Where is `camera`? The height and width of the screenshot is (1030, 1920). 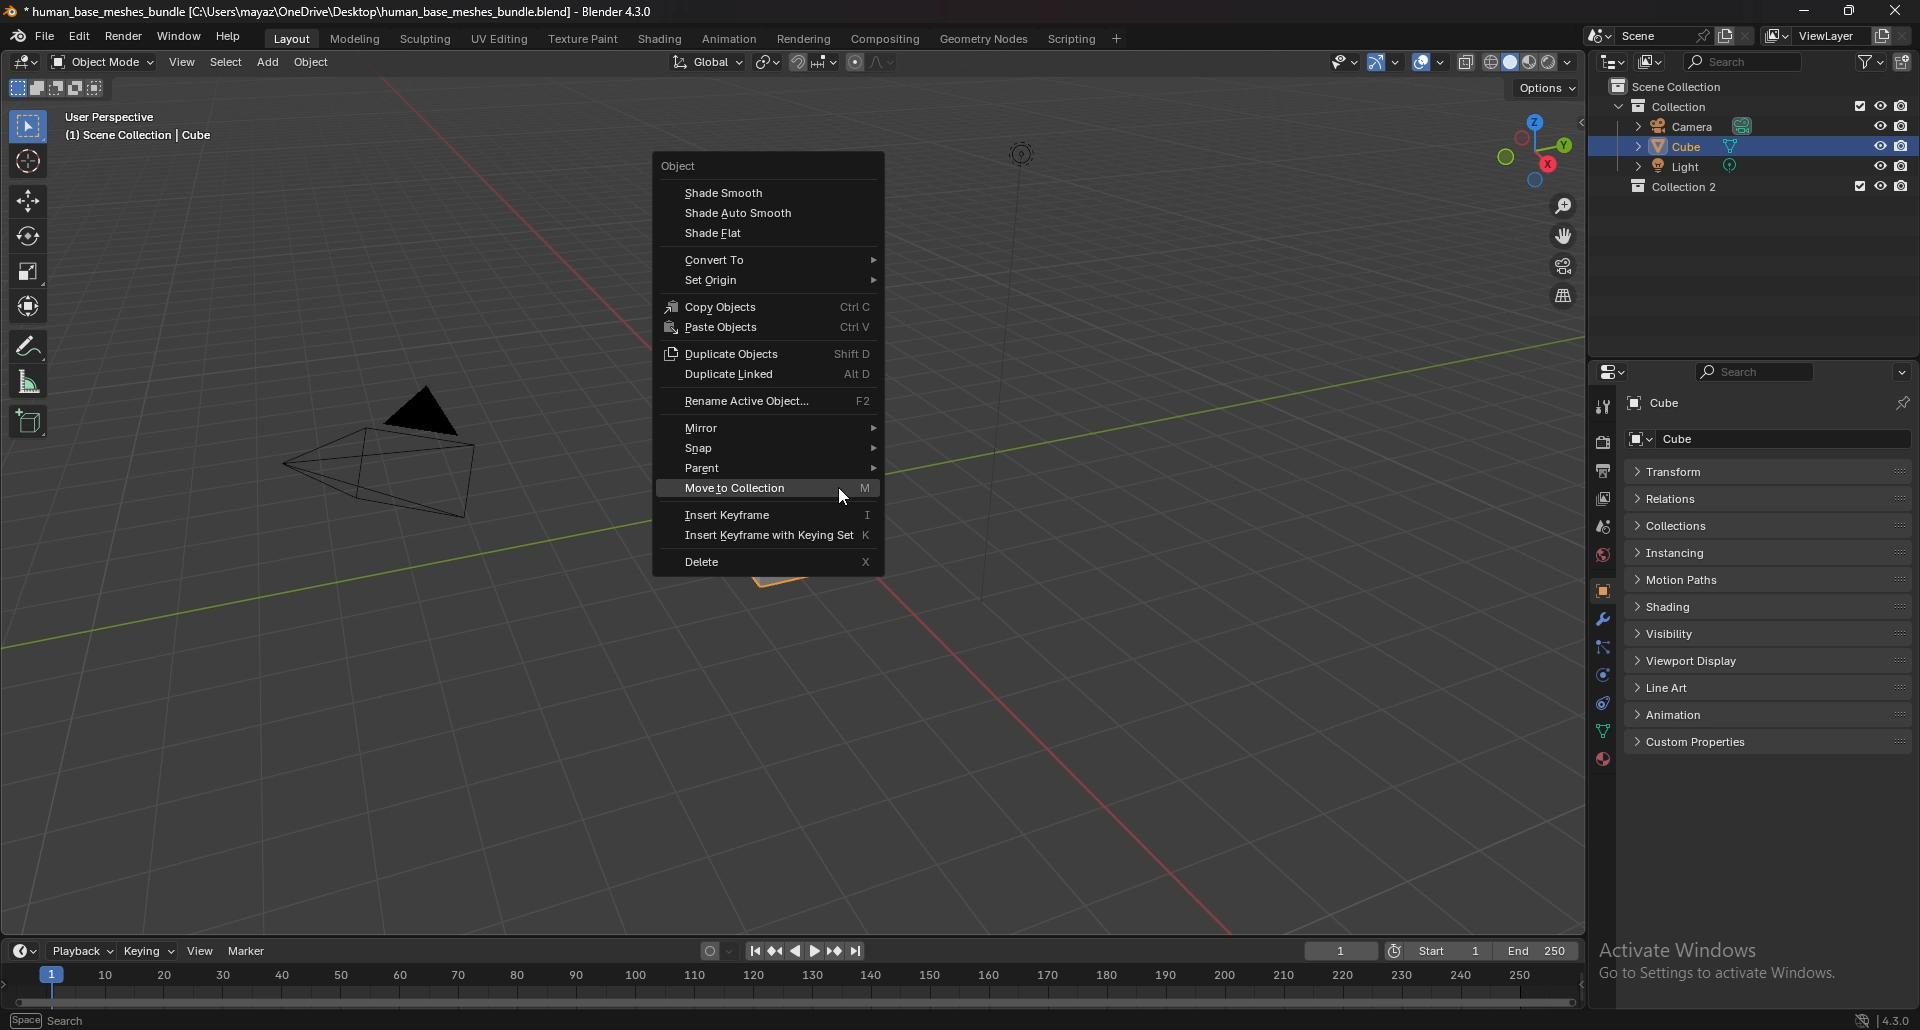
camera is located at coordinates (378, 450).